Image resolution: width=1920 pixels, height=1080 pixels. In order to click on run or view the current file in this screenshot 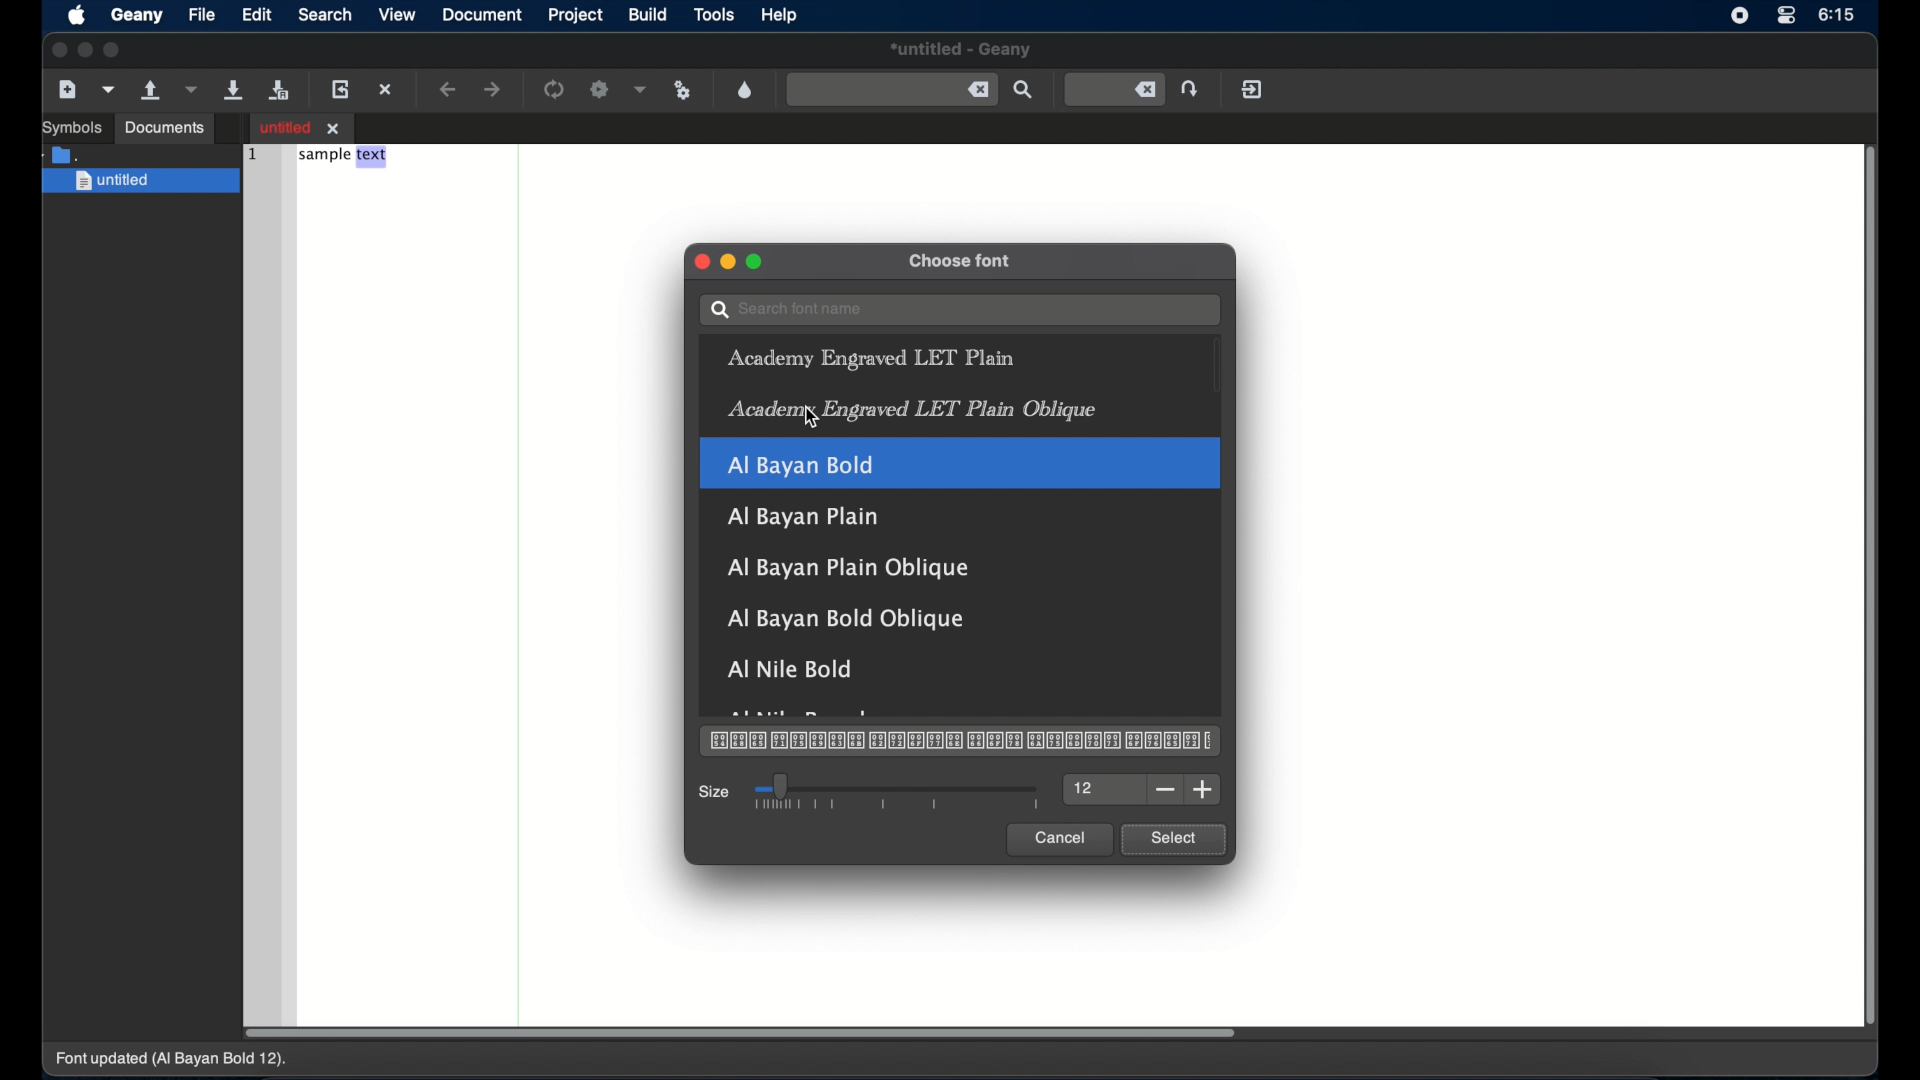, I will do `click(683, 89)`.